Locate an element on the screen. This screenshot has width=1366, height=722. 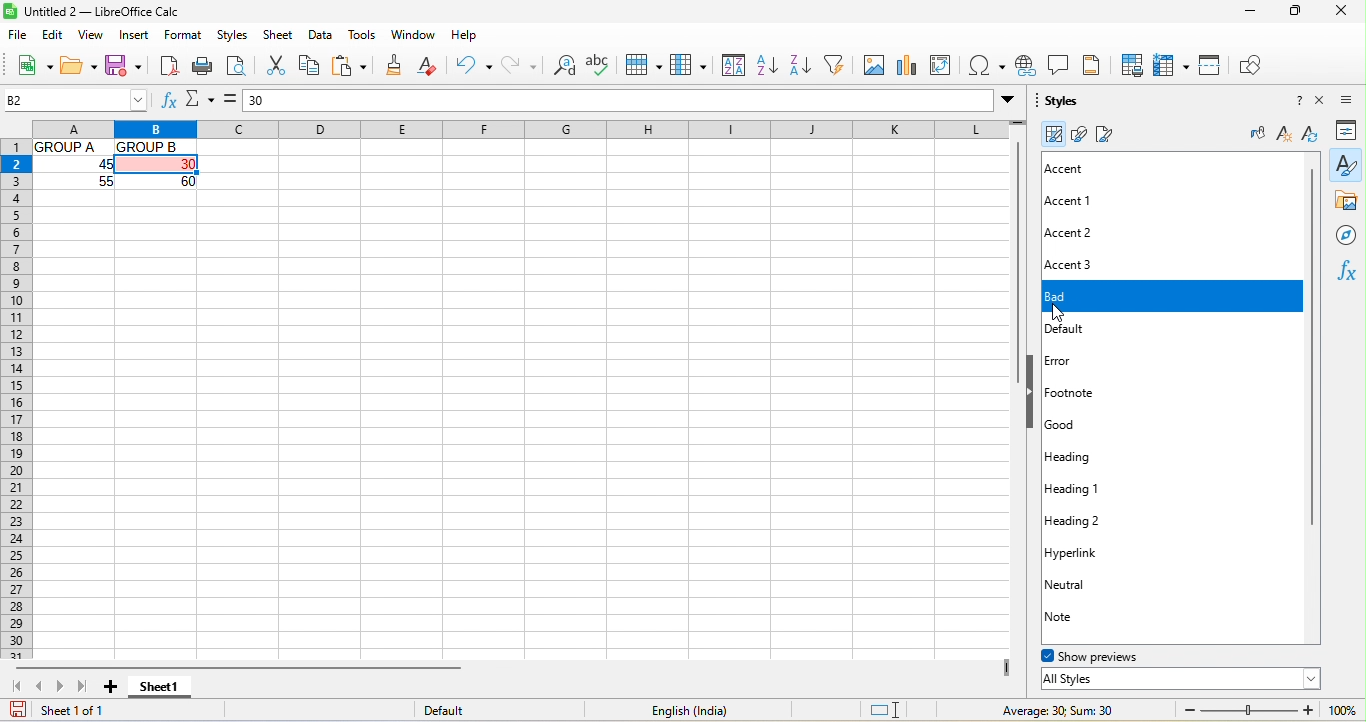
print is located at coordinates (205, 68).